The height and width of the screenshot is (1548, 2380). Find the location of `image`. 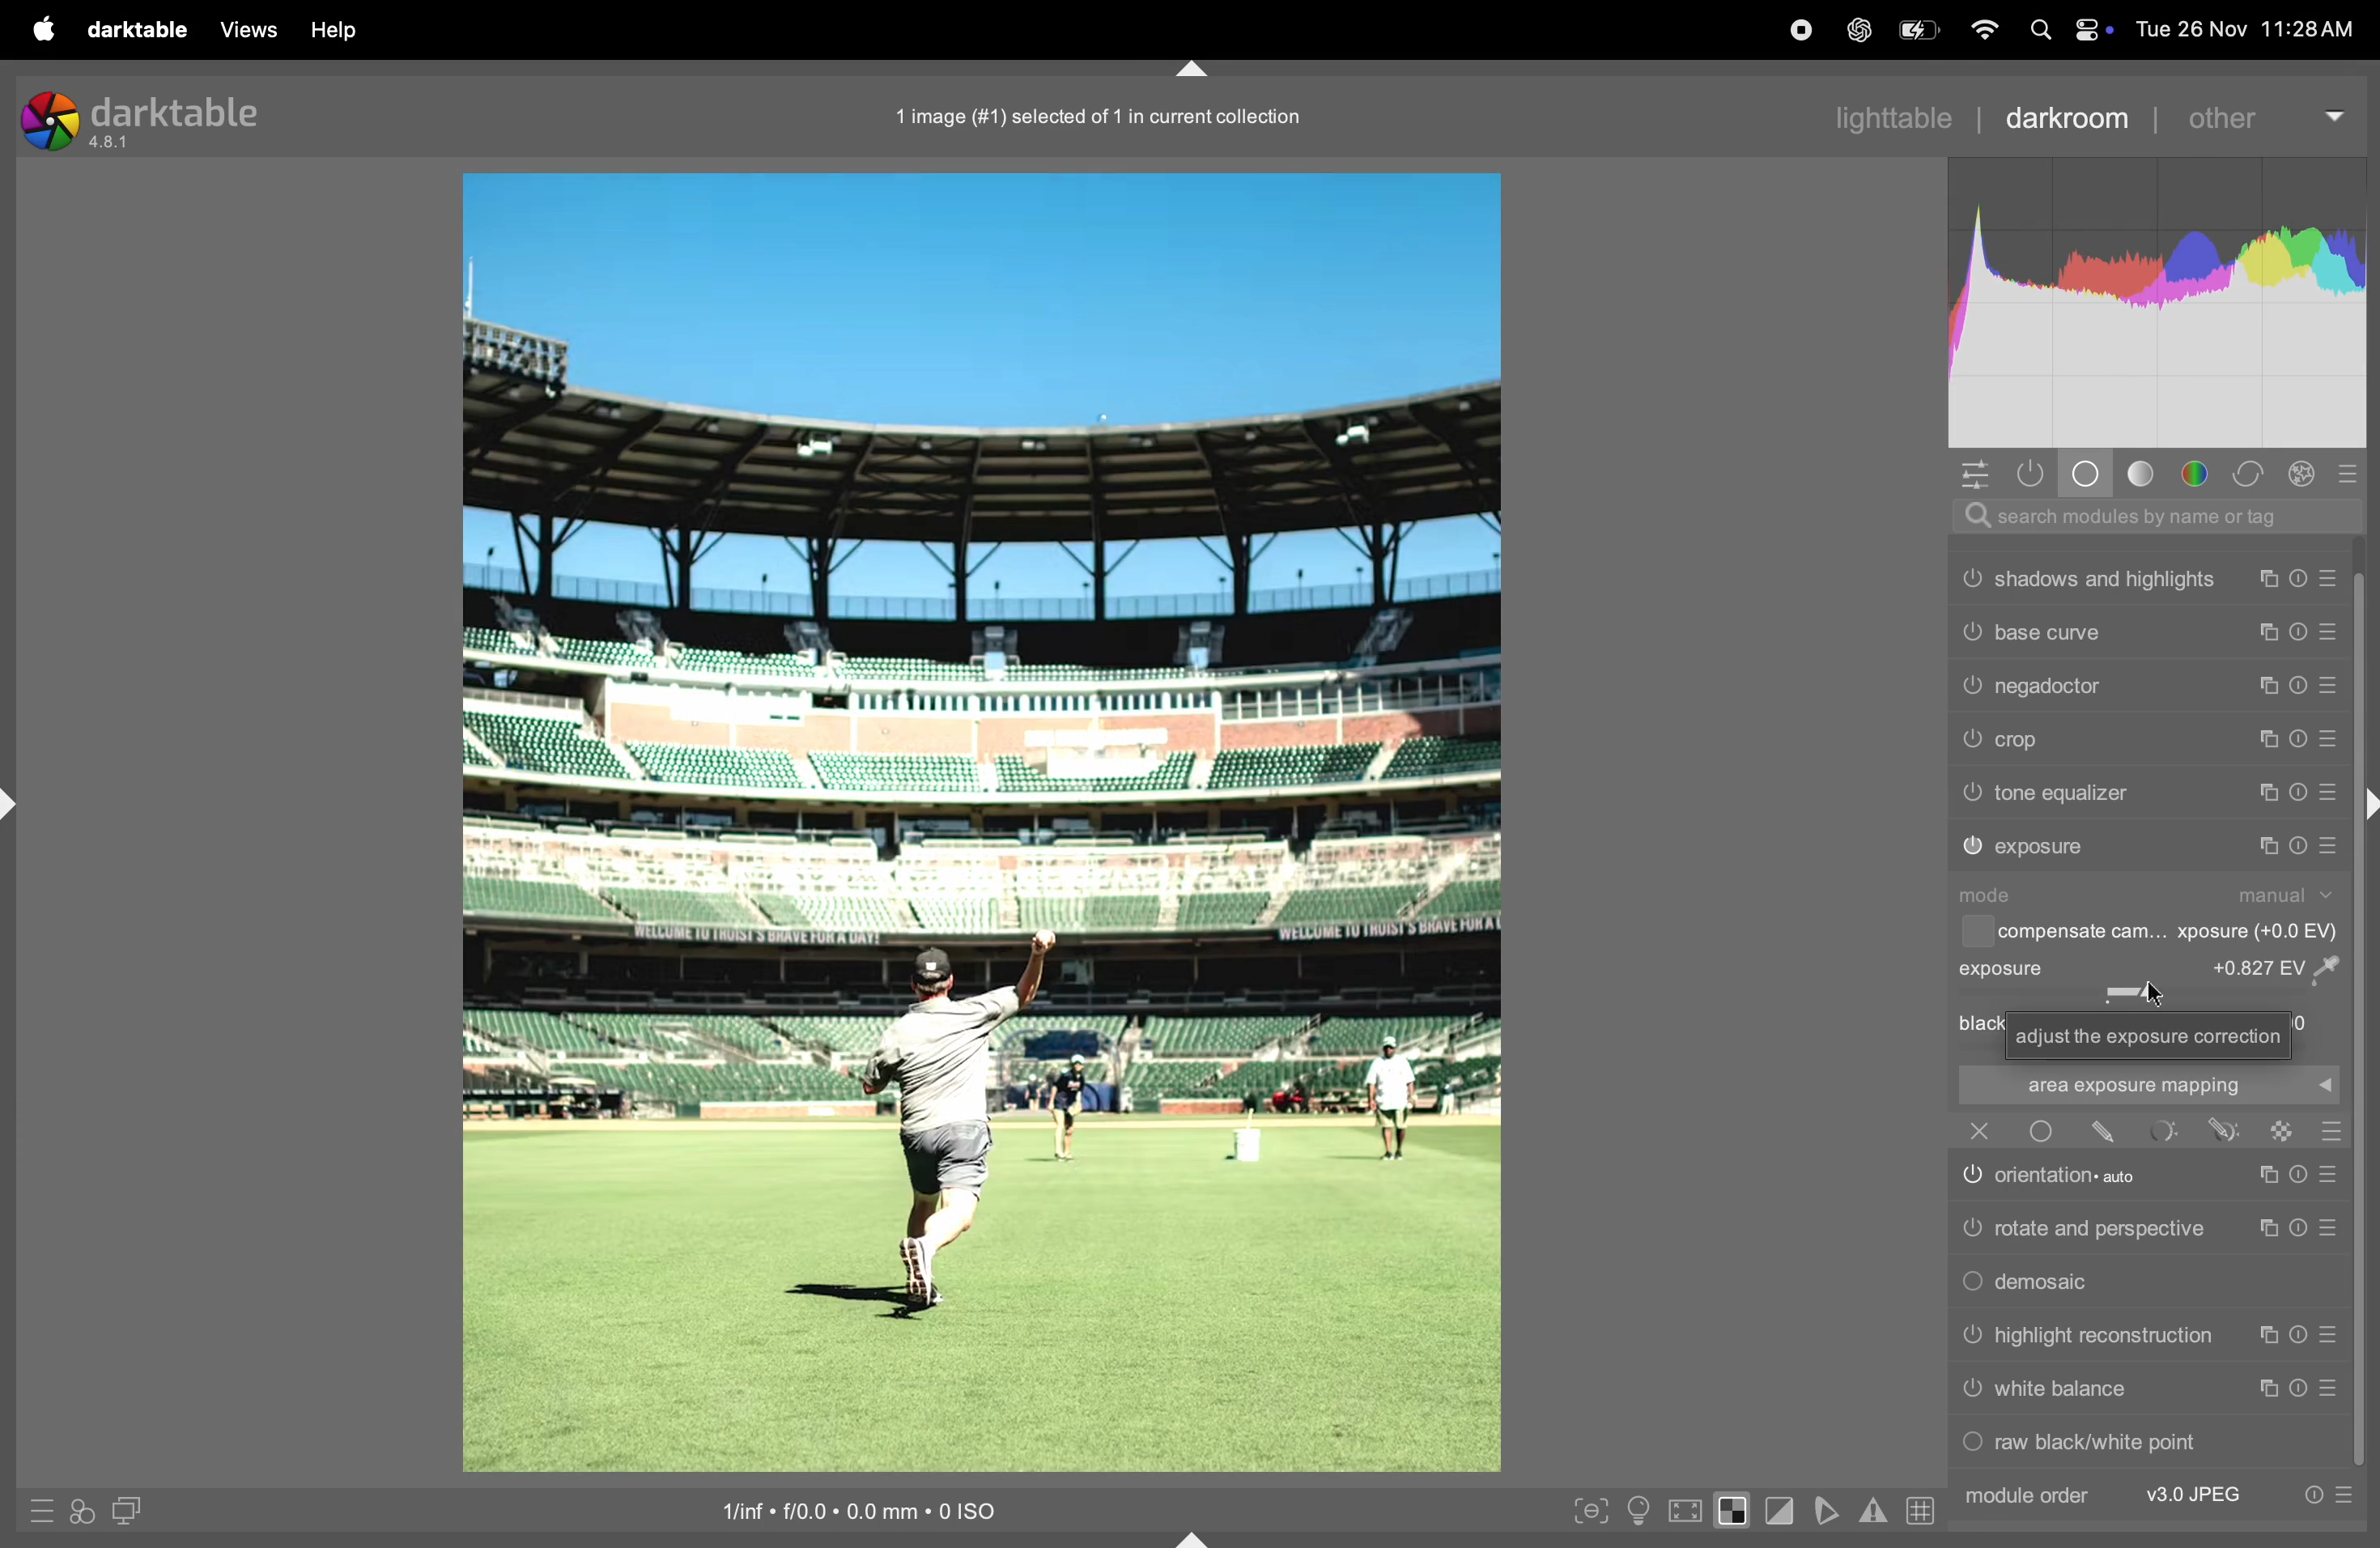

image is located at coordinates (979, 823).